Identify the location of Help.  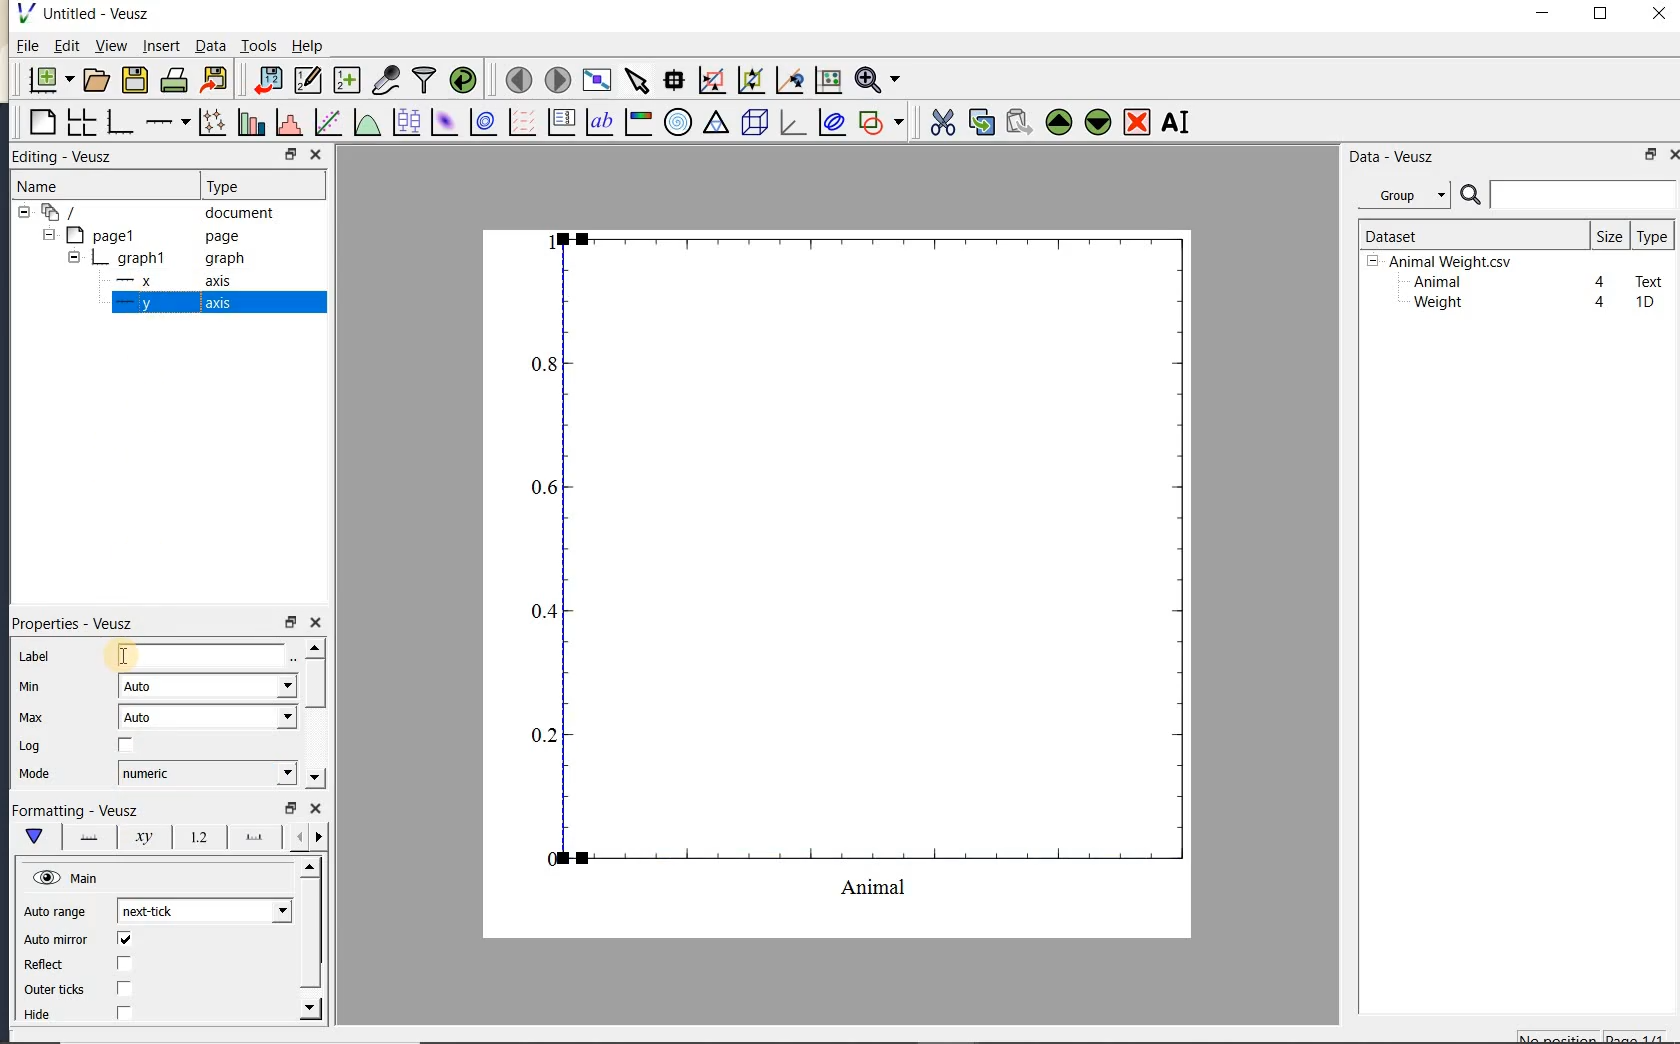
(307, 46).